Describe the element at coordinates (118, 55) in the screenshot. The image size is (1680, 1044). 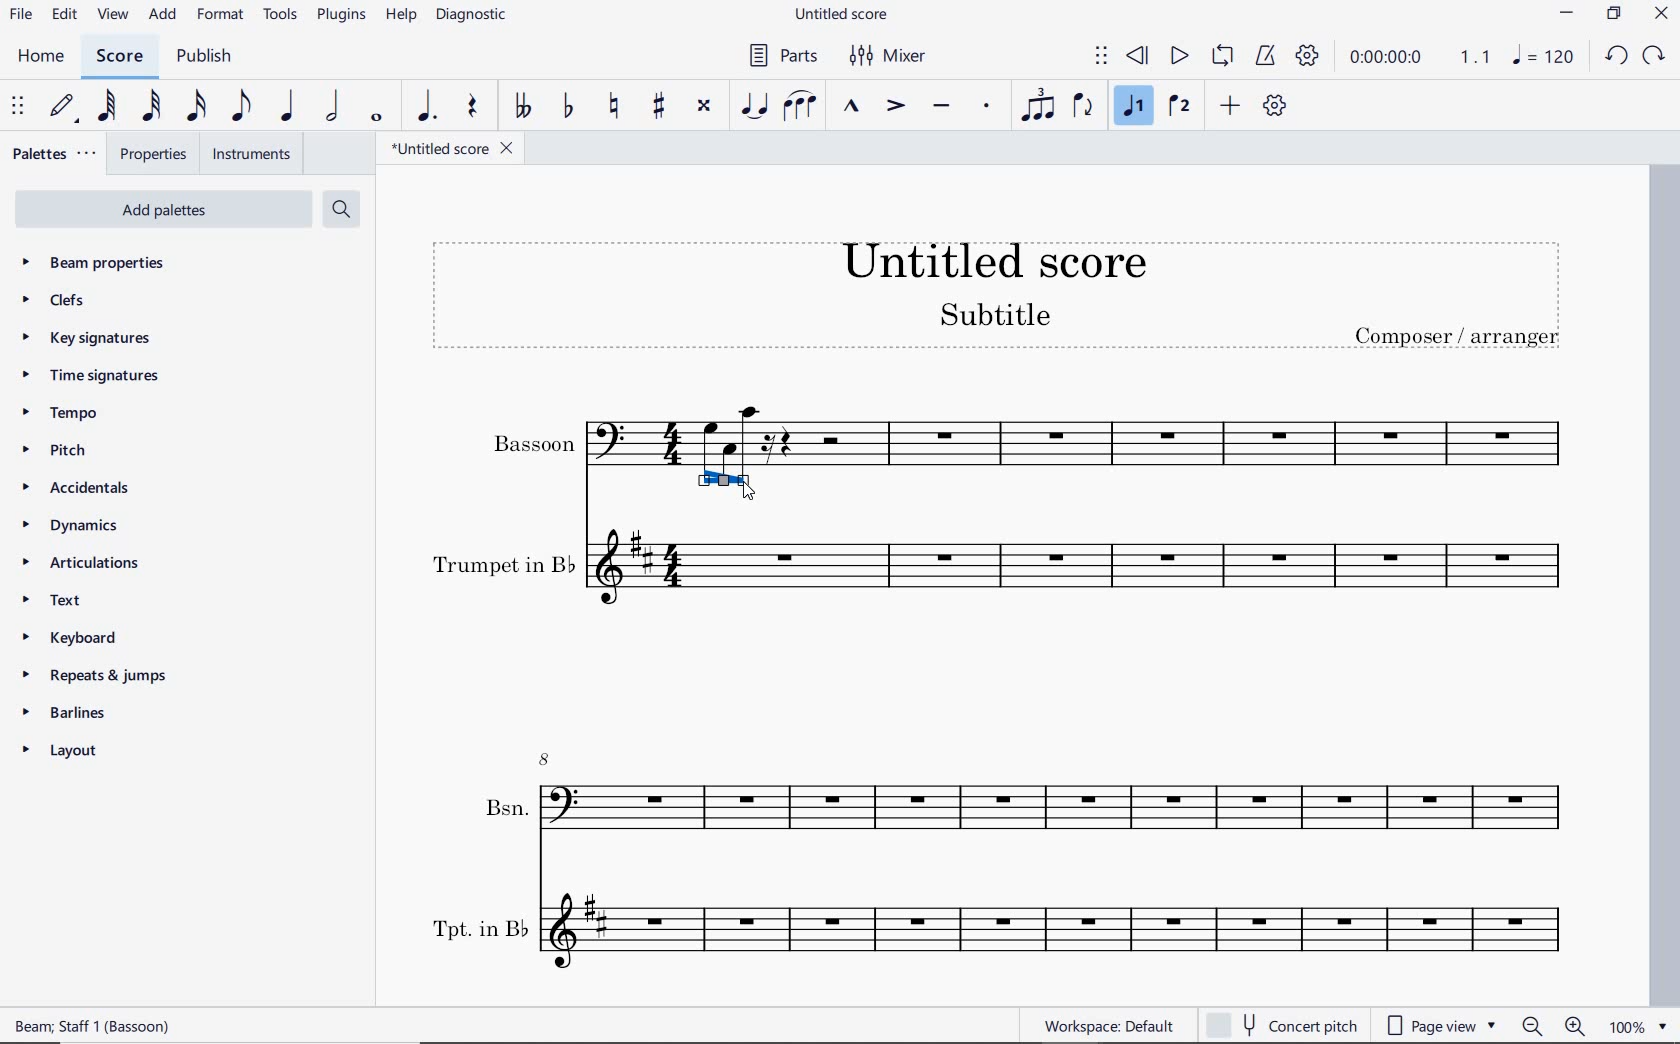
I see `score` at that location.